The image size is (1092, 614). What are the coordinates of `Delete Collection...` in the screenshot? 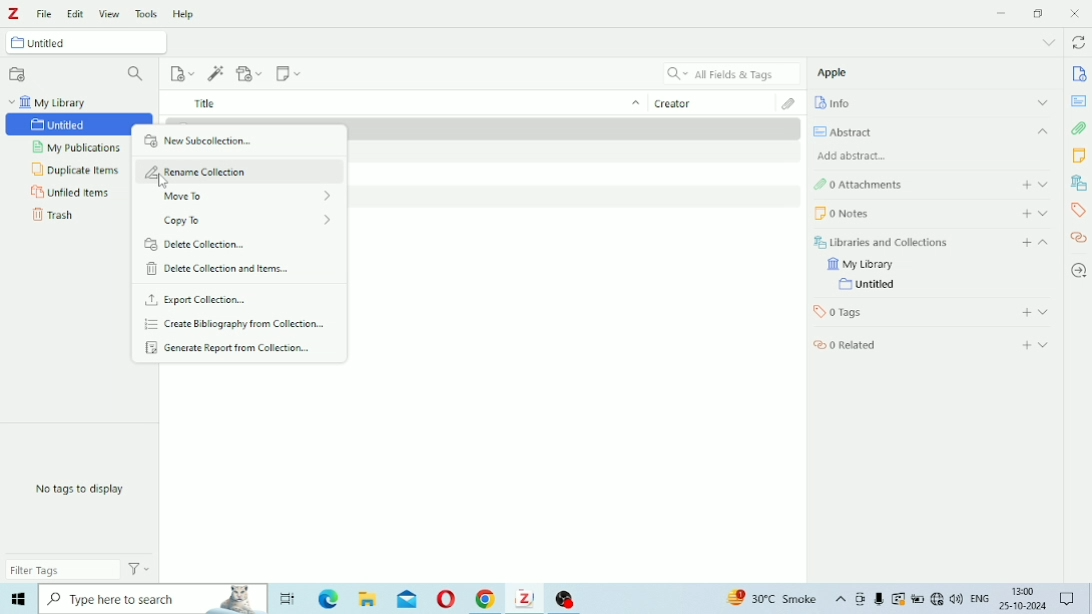 It's located at (201, 243).